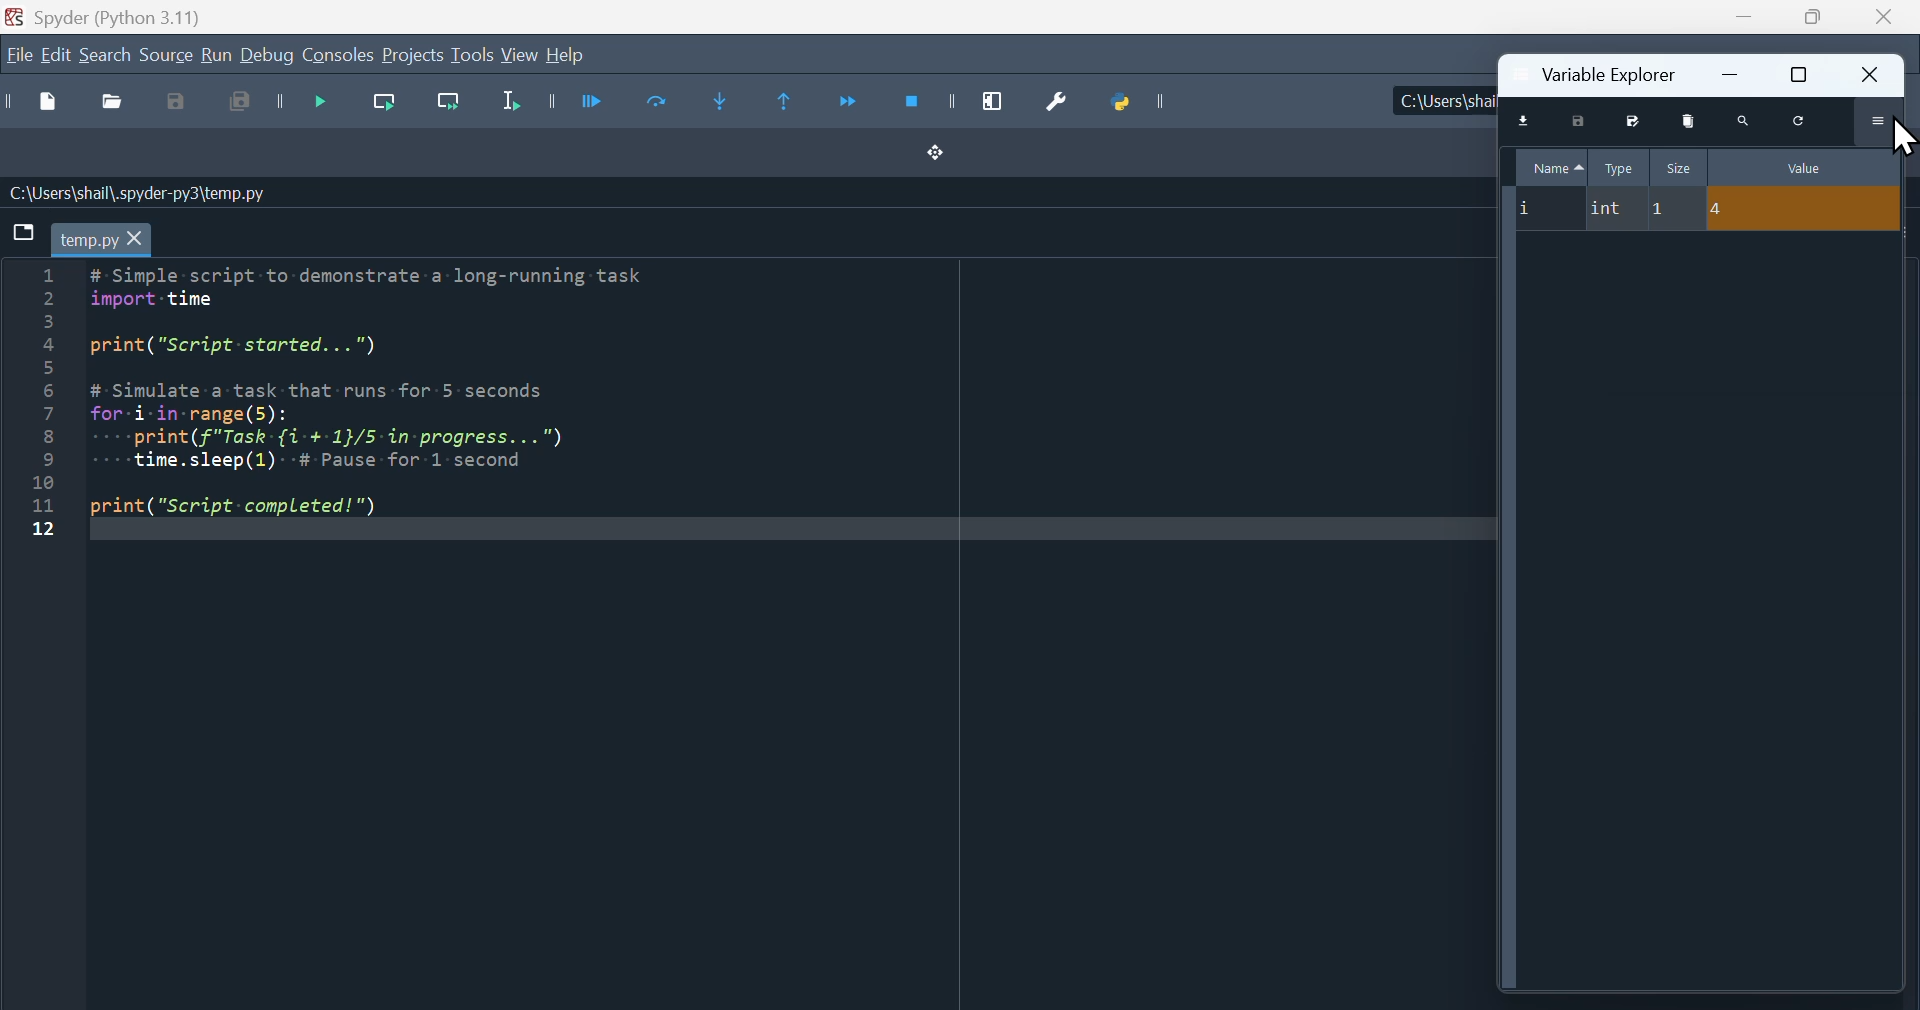 This screenshot has height=1010, width=1920. What do you see at coordinates (1050, 103) in the screenshot?
I see `Preferences` at bounding box center [1050, 103].